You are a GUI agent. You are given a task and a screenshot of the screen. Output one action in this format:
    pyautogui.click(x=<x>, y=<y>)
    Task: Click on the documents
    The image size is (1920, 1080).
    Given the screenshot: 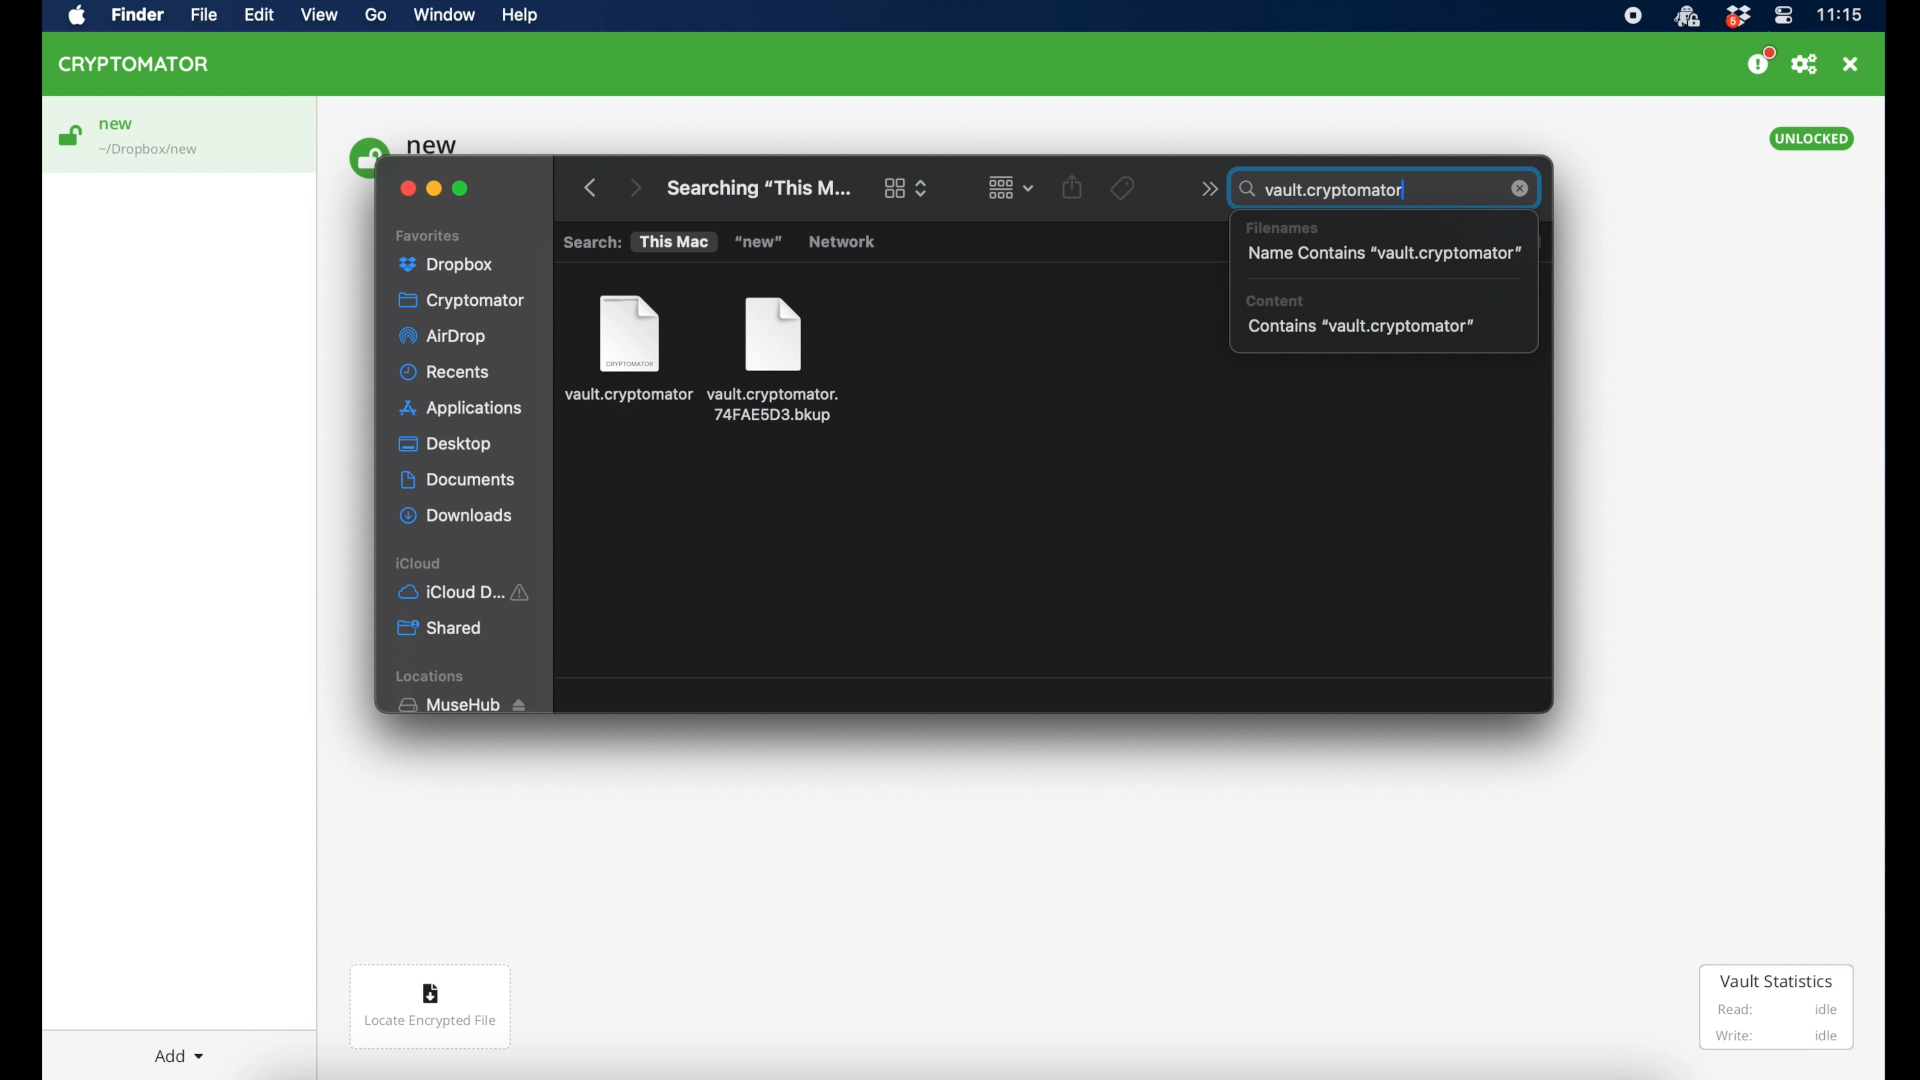 What is the action you would take?
    pyautogui.click(x=458, y=480)
    